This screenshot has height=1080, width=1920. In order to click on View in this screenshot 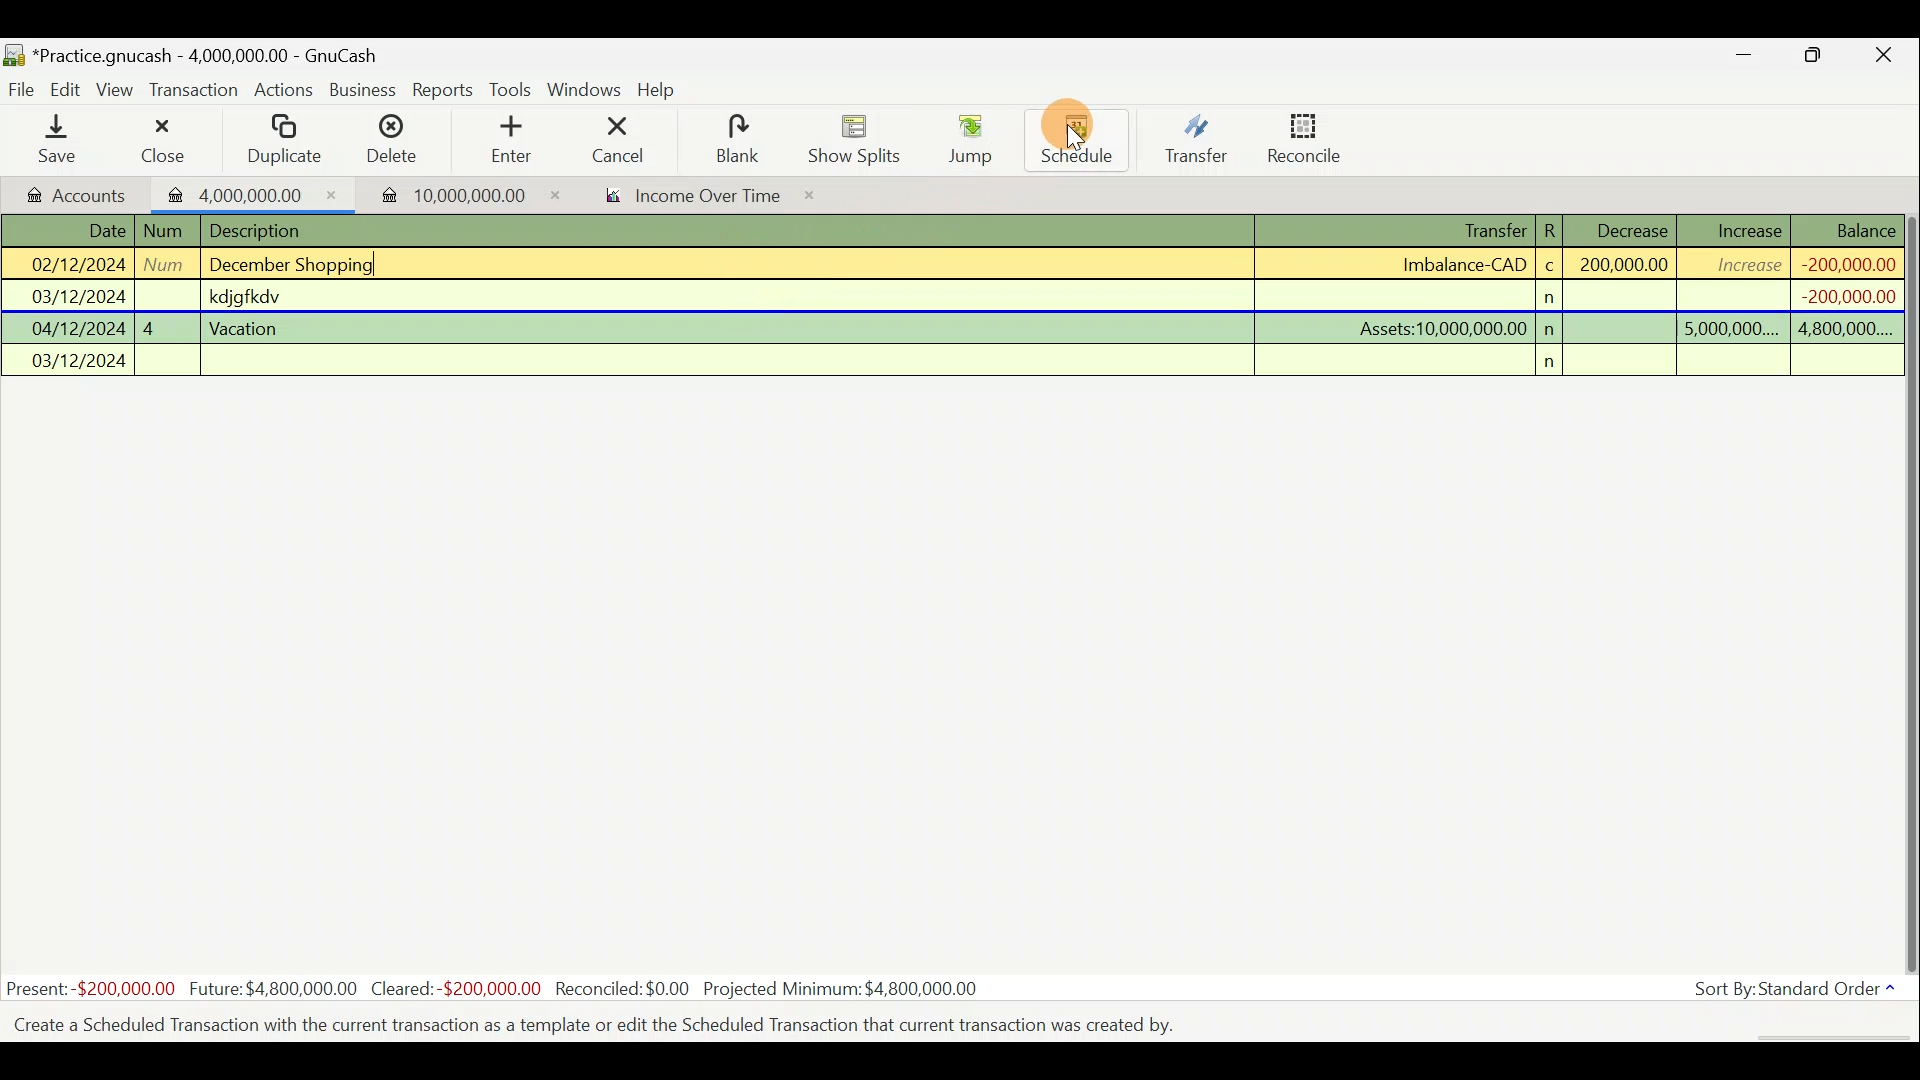, I will do `click(118, 90)`.